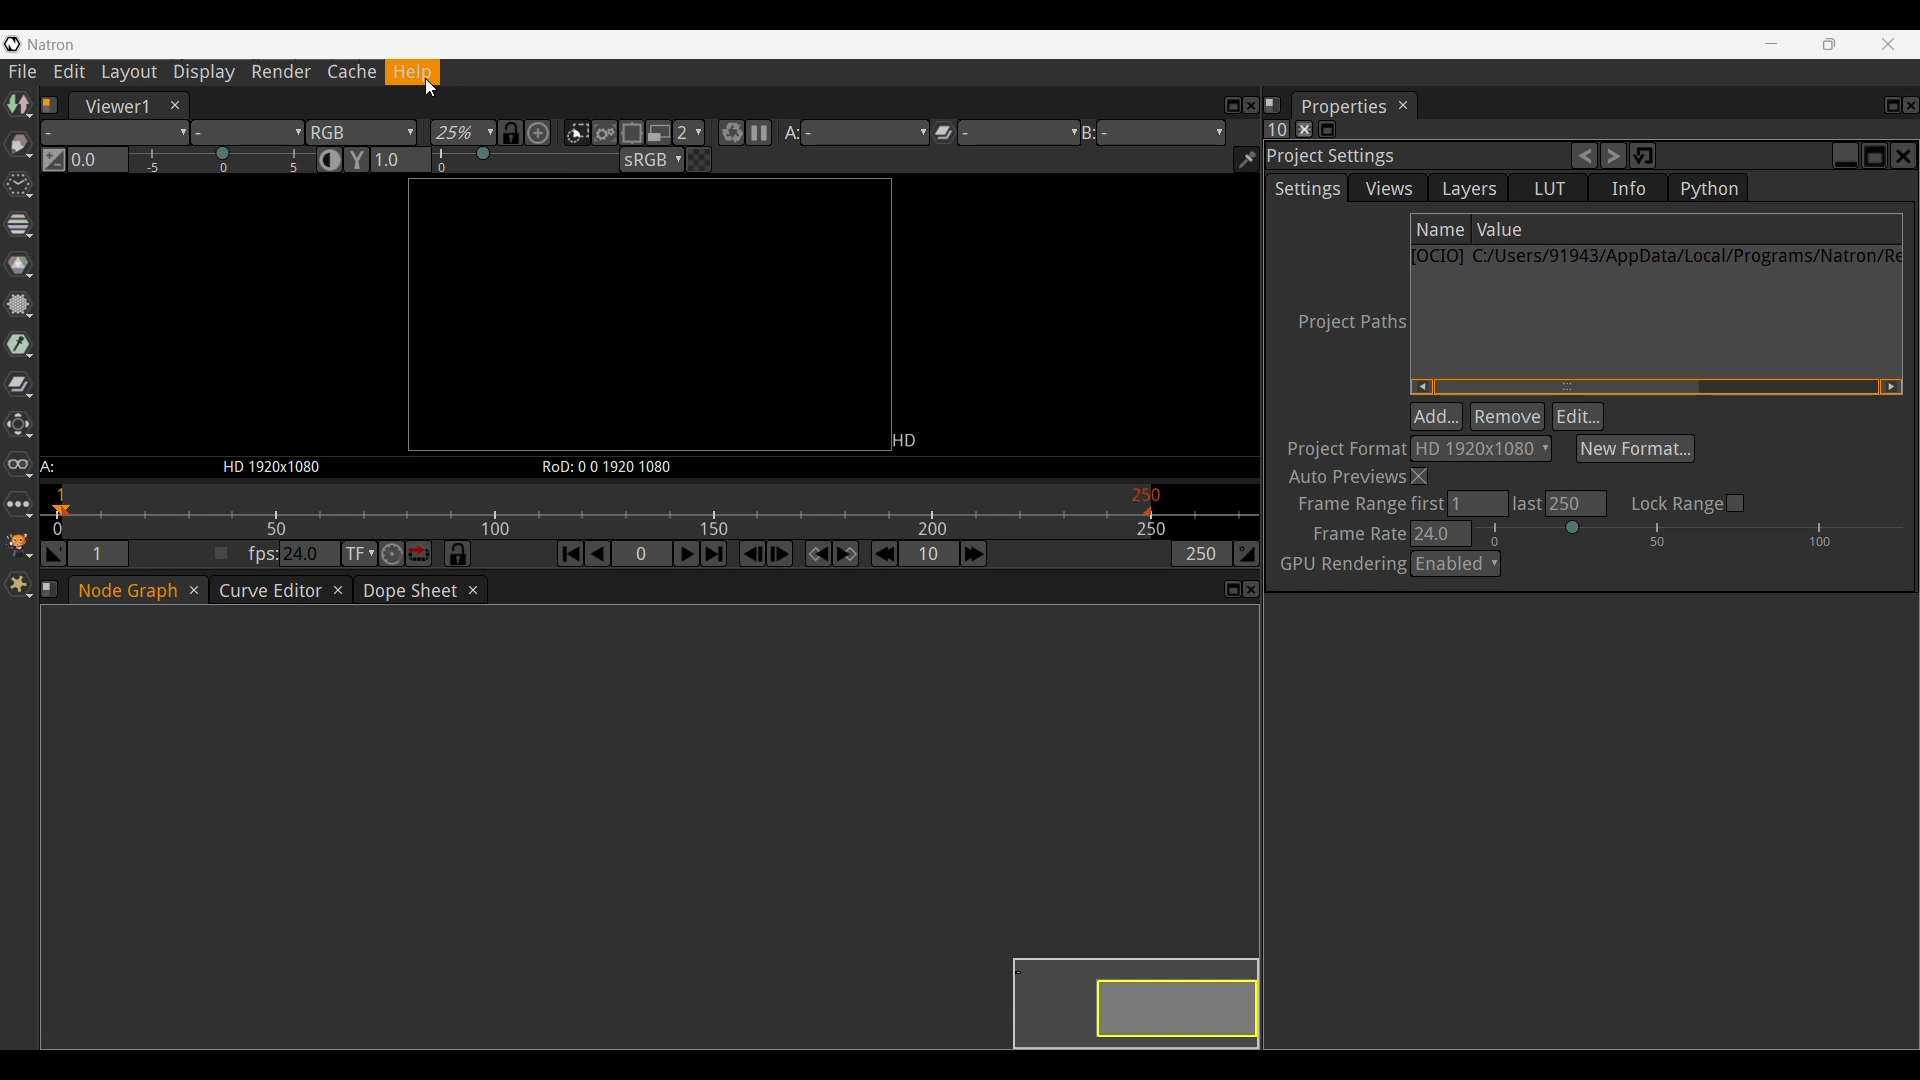 Image resolution: width=1920 pixels, height=1080 pixels. What do you see at coordinates (1147, 510) in the screenshot?
I see `Play back out pointer` at bounding box center [1147, 510].